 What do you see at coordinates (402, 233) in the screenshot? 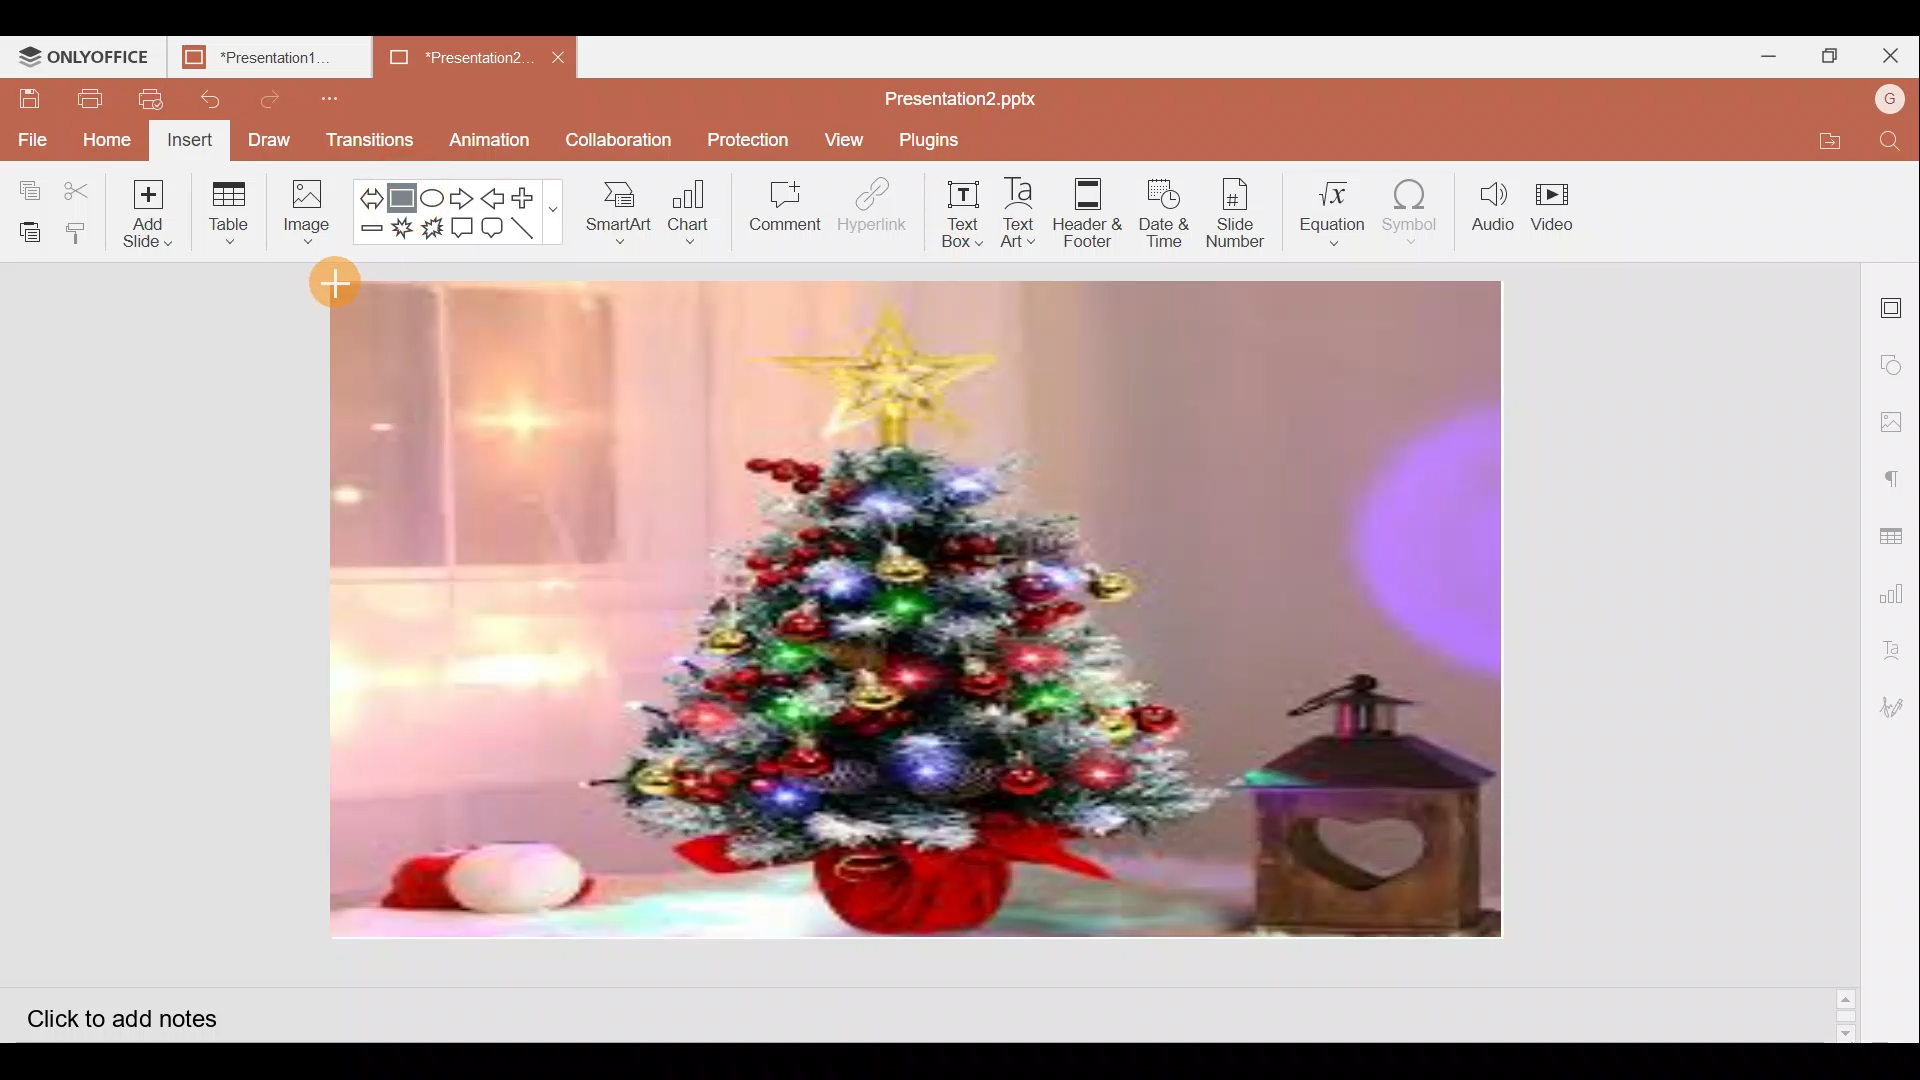
I see `Explosion 1` at bounding box center [402, 233].